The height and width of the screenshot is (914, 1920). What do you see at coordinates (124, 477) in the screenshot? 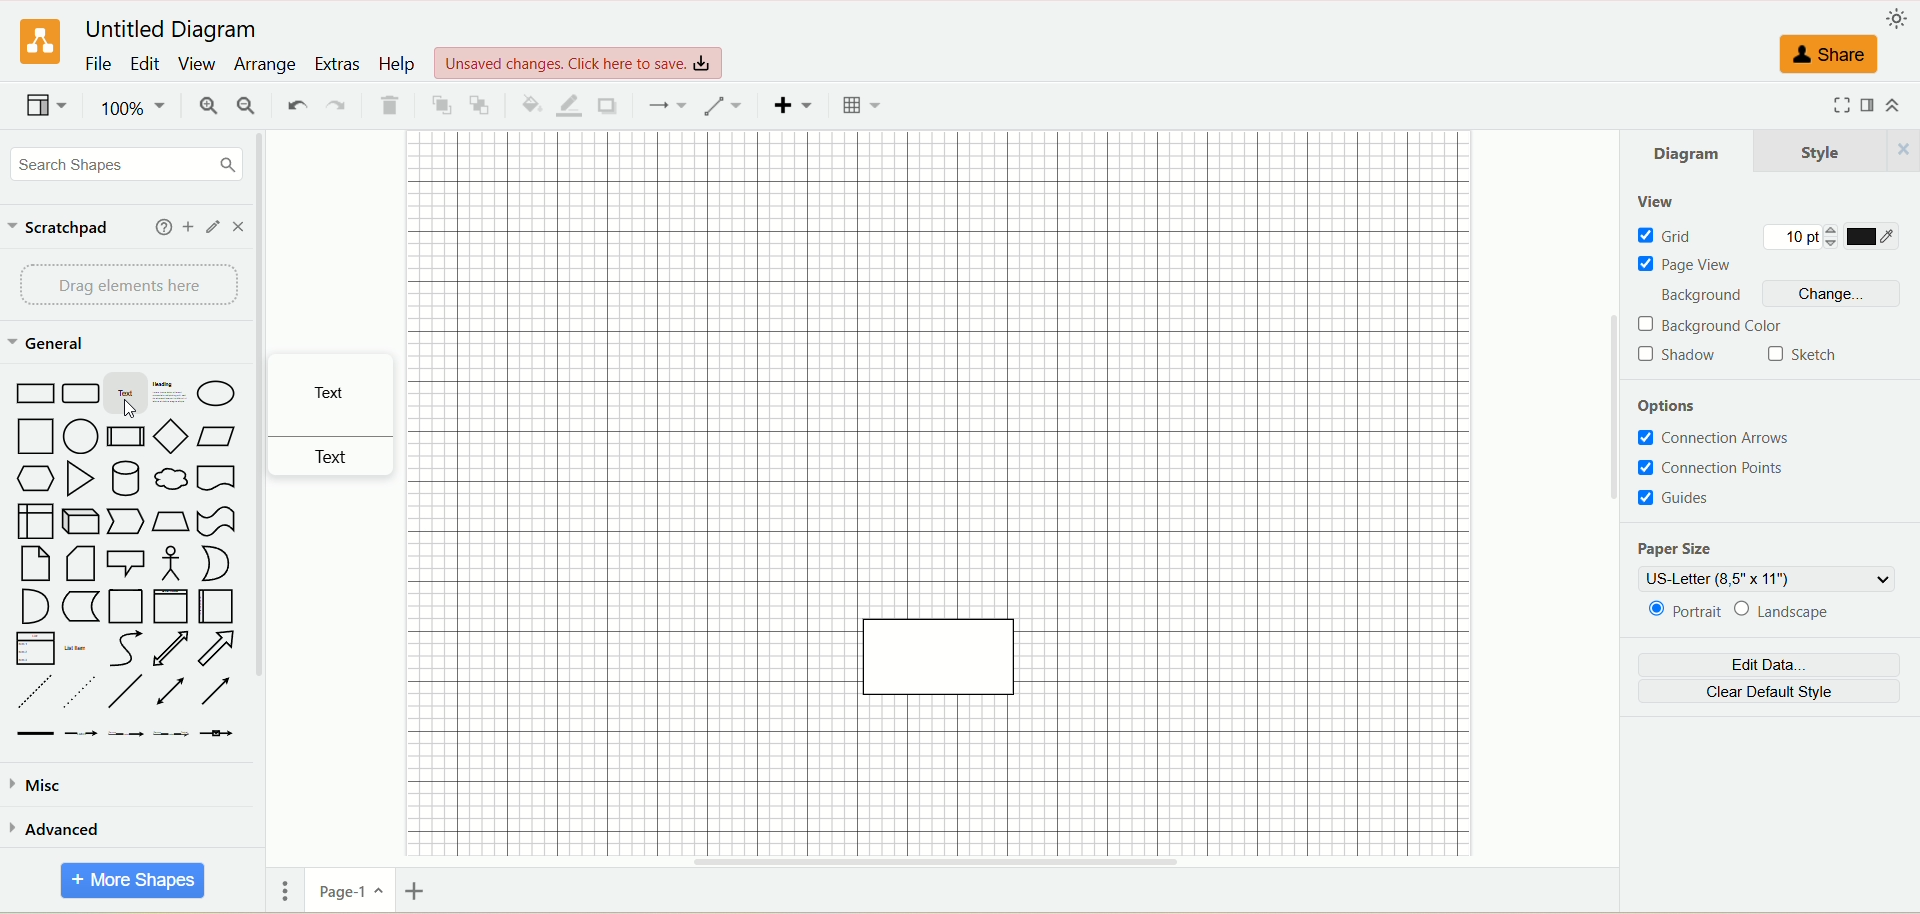
I see `cylinder` at bounding box center [124, 477].